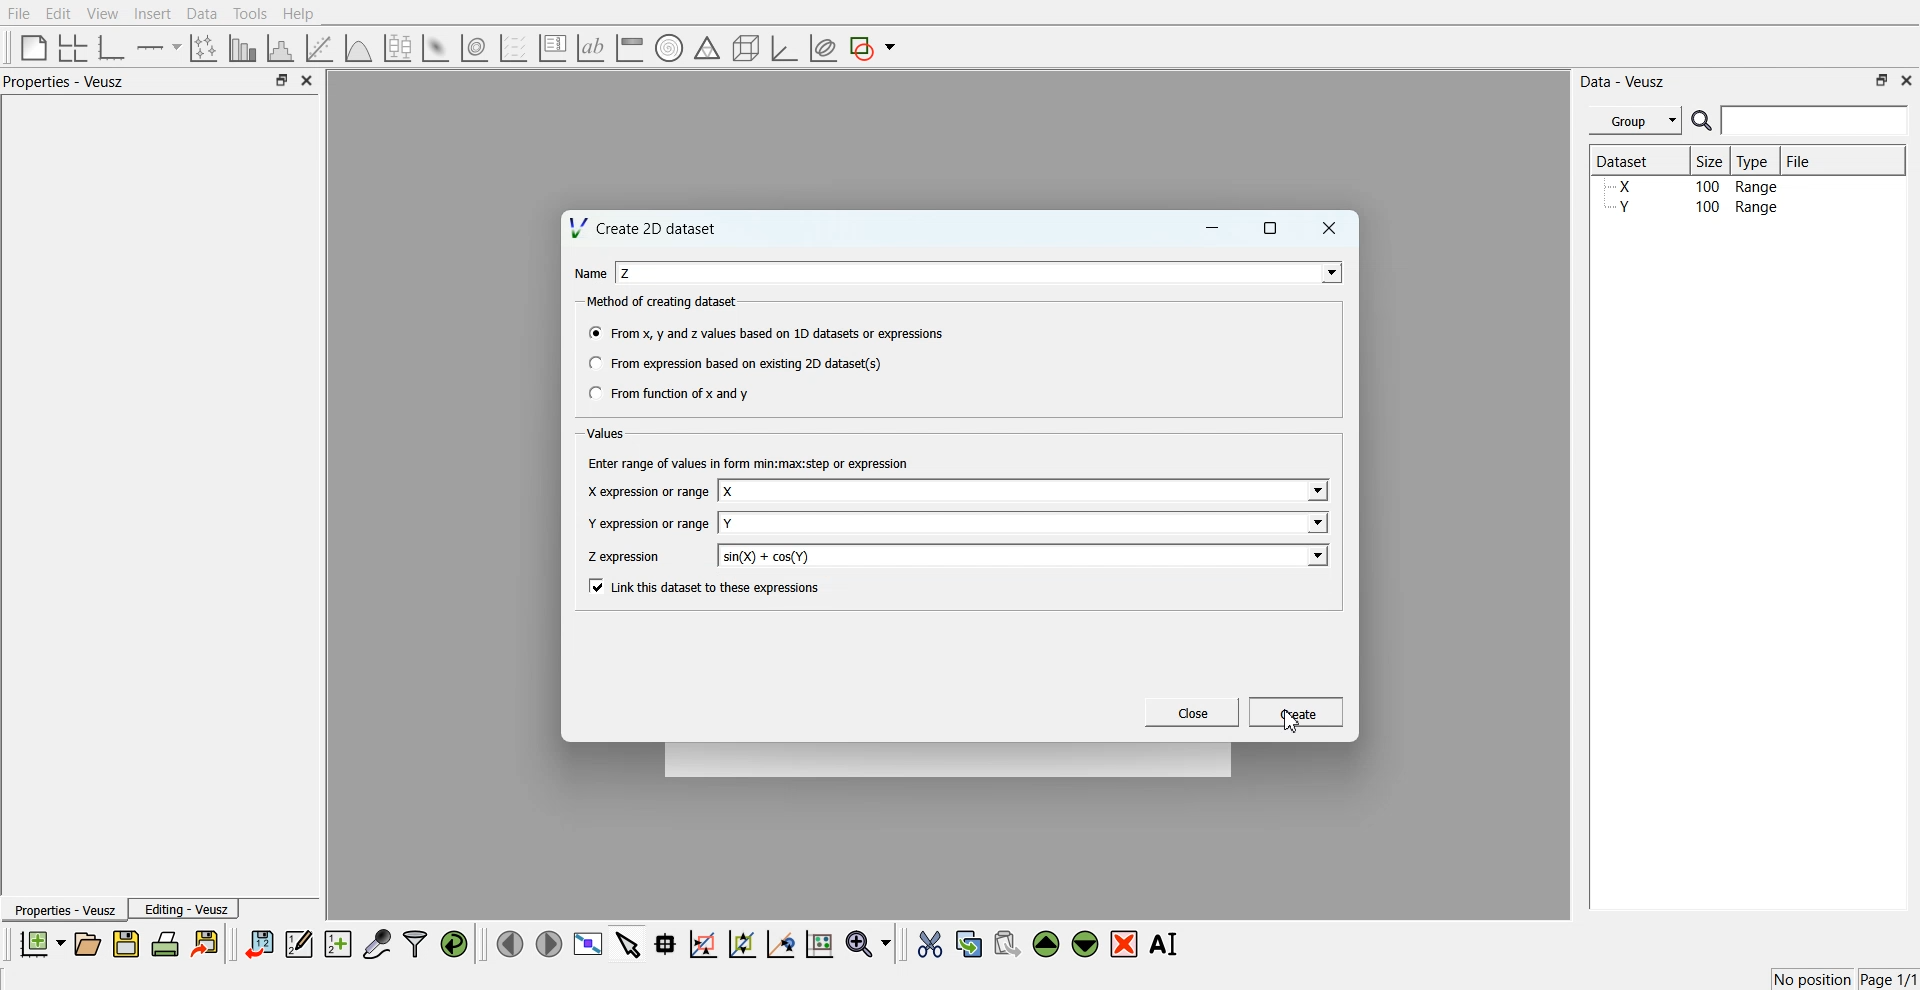  Describe the element at coordinates (1025, 555) in the screenshot. I see `Enter name` at that location.